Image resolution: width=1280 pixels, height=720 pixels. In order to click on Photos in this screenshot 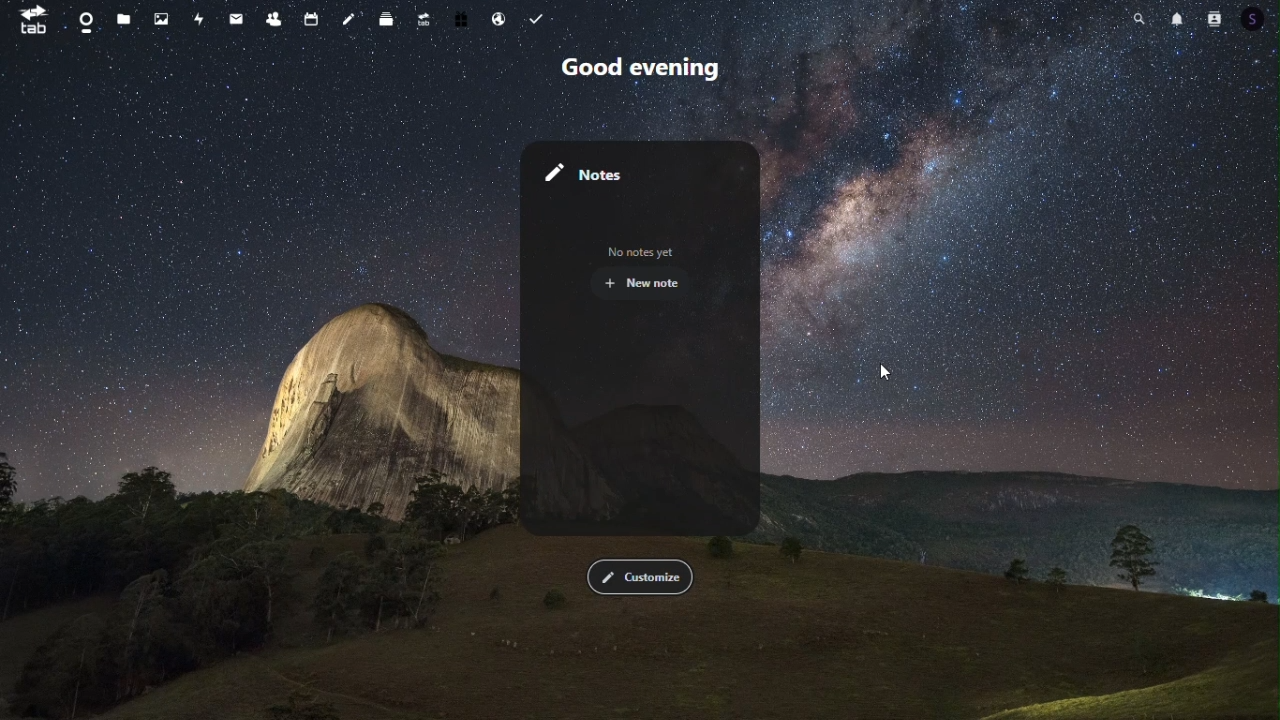, I will do `click(161, 17)`.